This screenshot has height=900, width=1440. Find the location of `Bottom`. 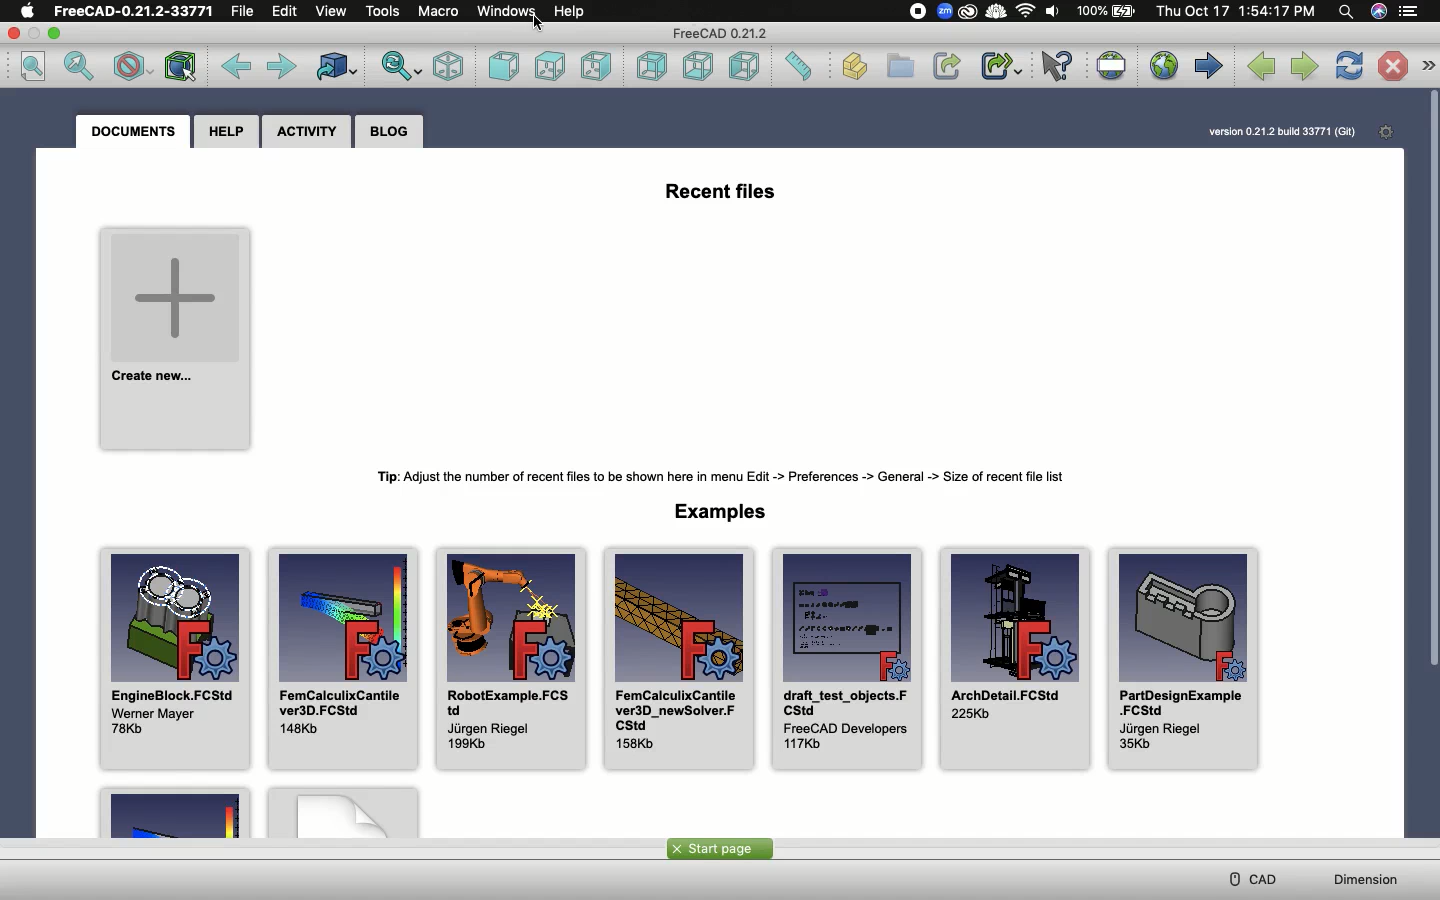

Bottom is located at coordinates (700, 67).